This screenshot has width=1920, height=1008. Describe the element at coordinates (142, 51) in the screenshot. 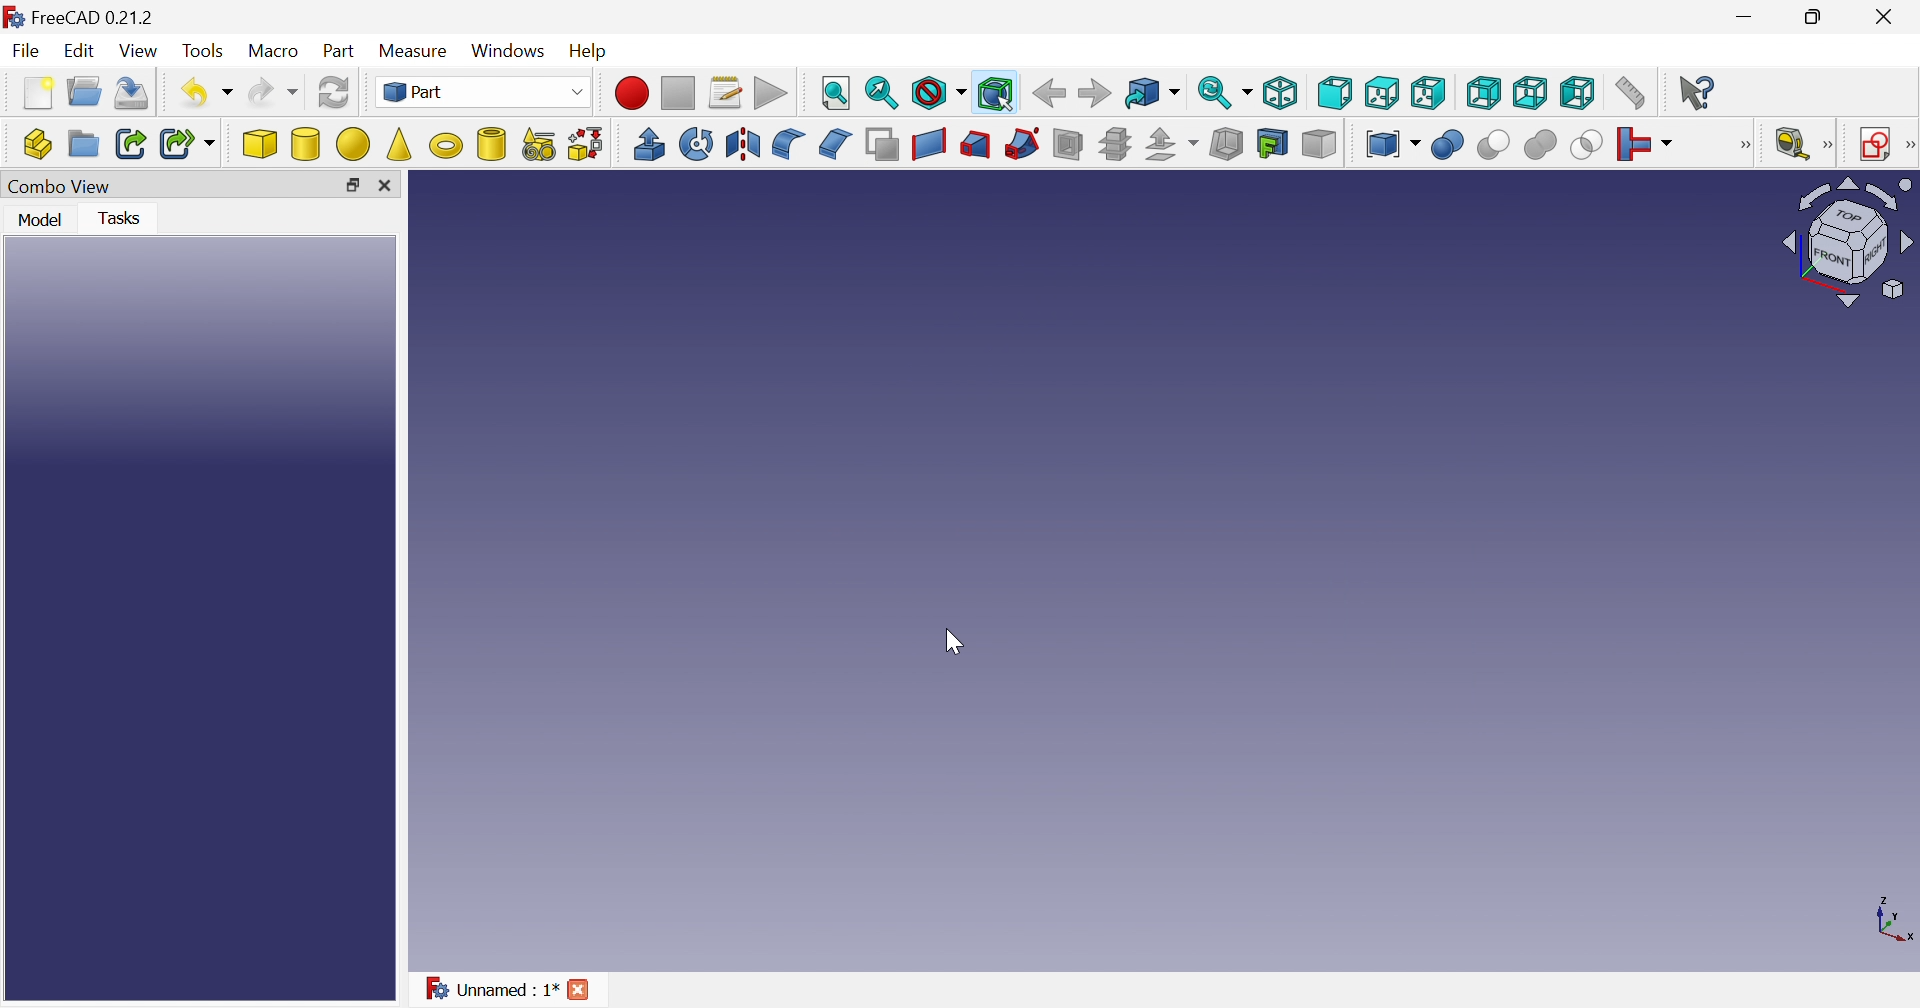

I see `View` at that location.